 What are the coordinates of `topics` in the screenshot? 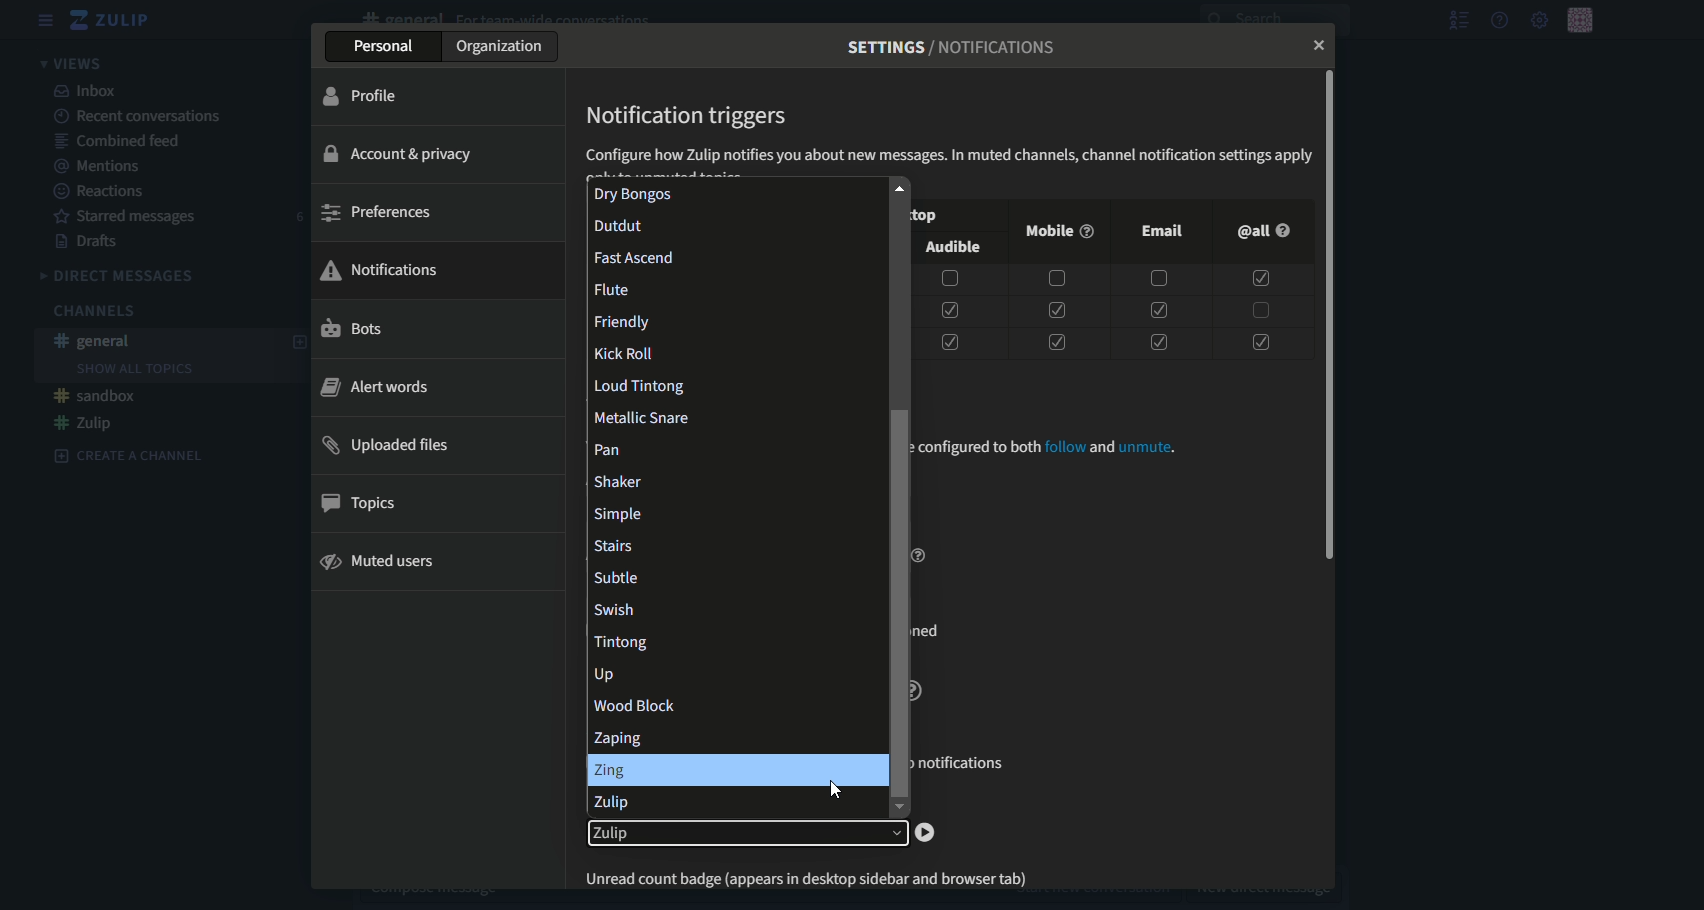 It's located at (366, 504).